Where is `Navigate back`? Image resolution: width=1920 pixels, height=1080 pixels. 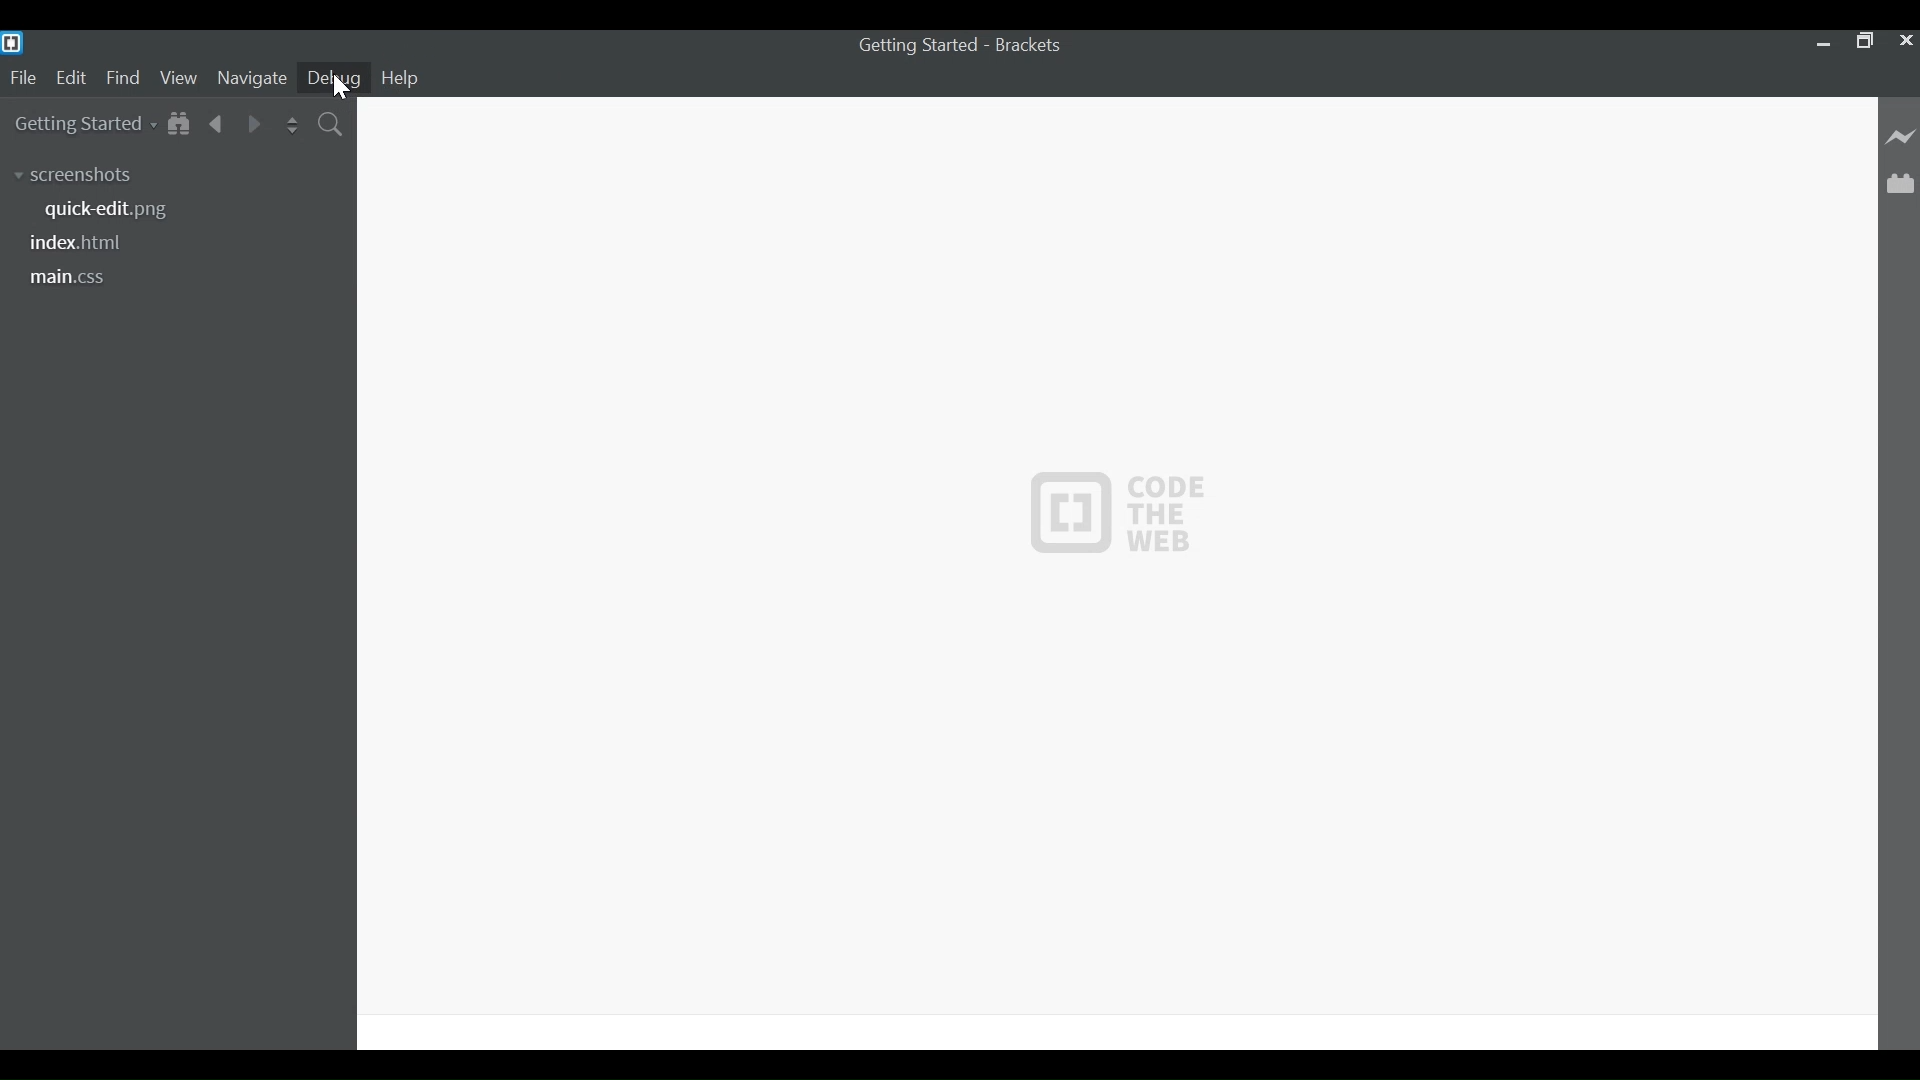 Navigate back is located at coordinates (218, 123).